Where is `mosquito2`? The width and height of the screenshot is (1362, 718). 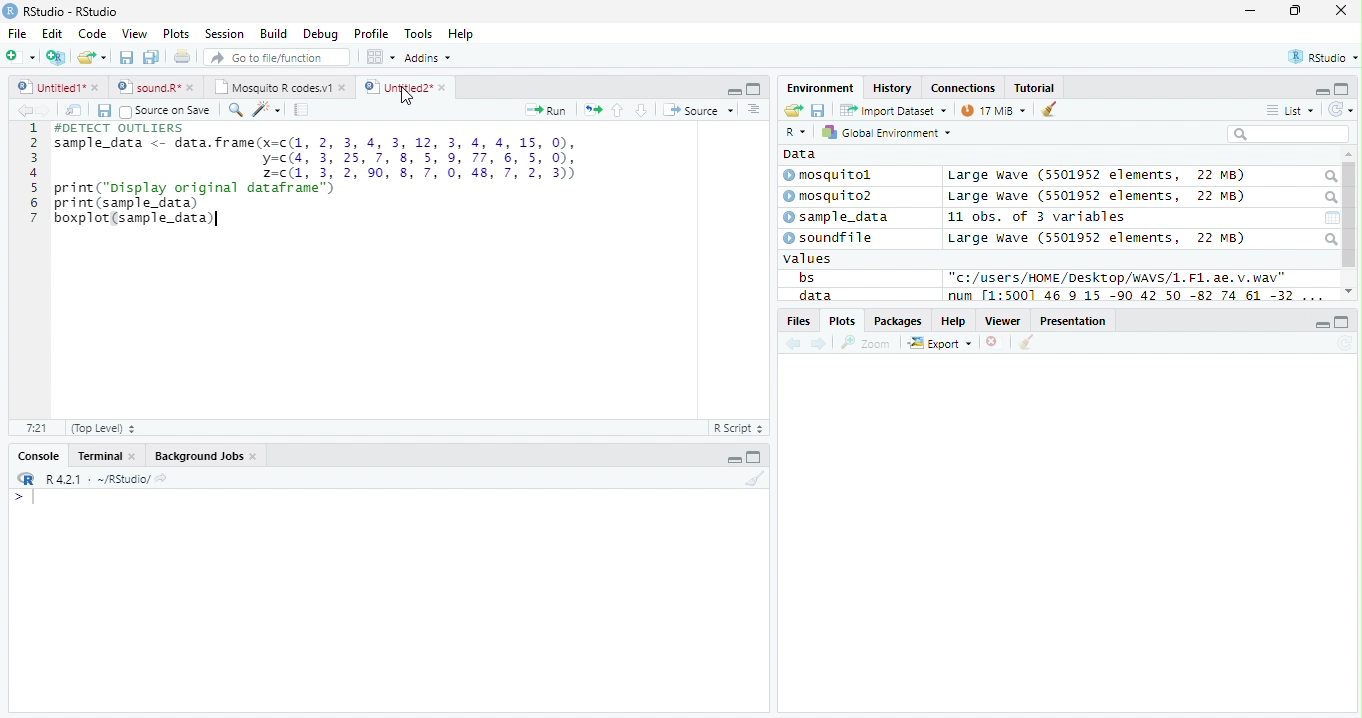 mosquito2 is located at coordinates (832, 196).